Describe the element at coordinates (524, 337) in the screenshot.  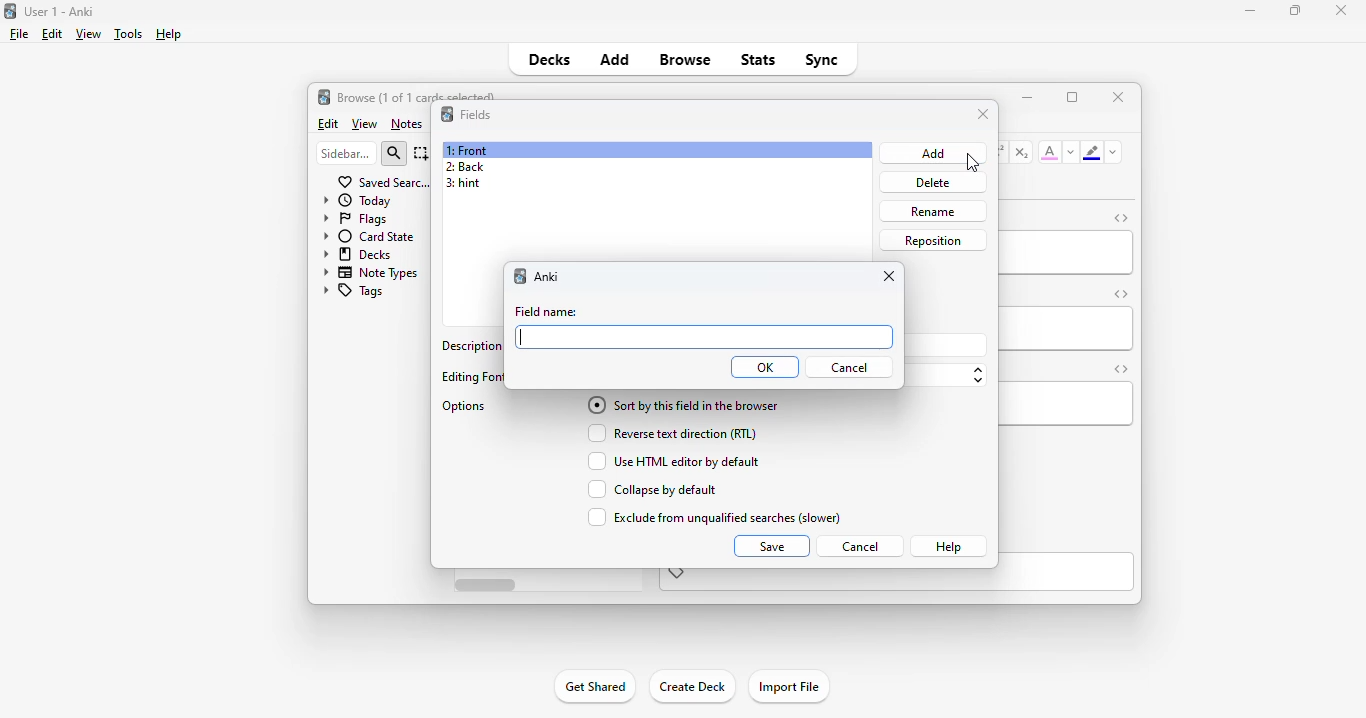
I see `cursor typing` at that location.